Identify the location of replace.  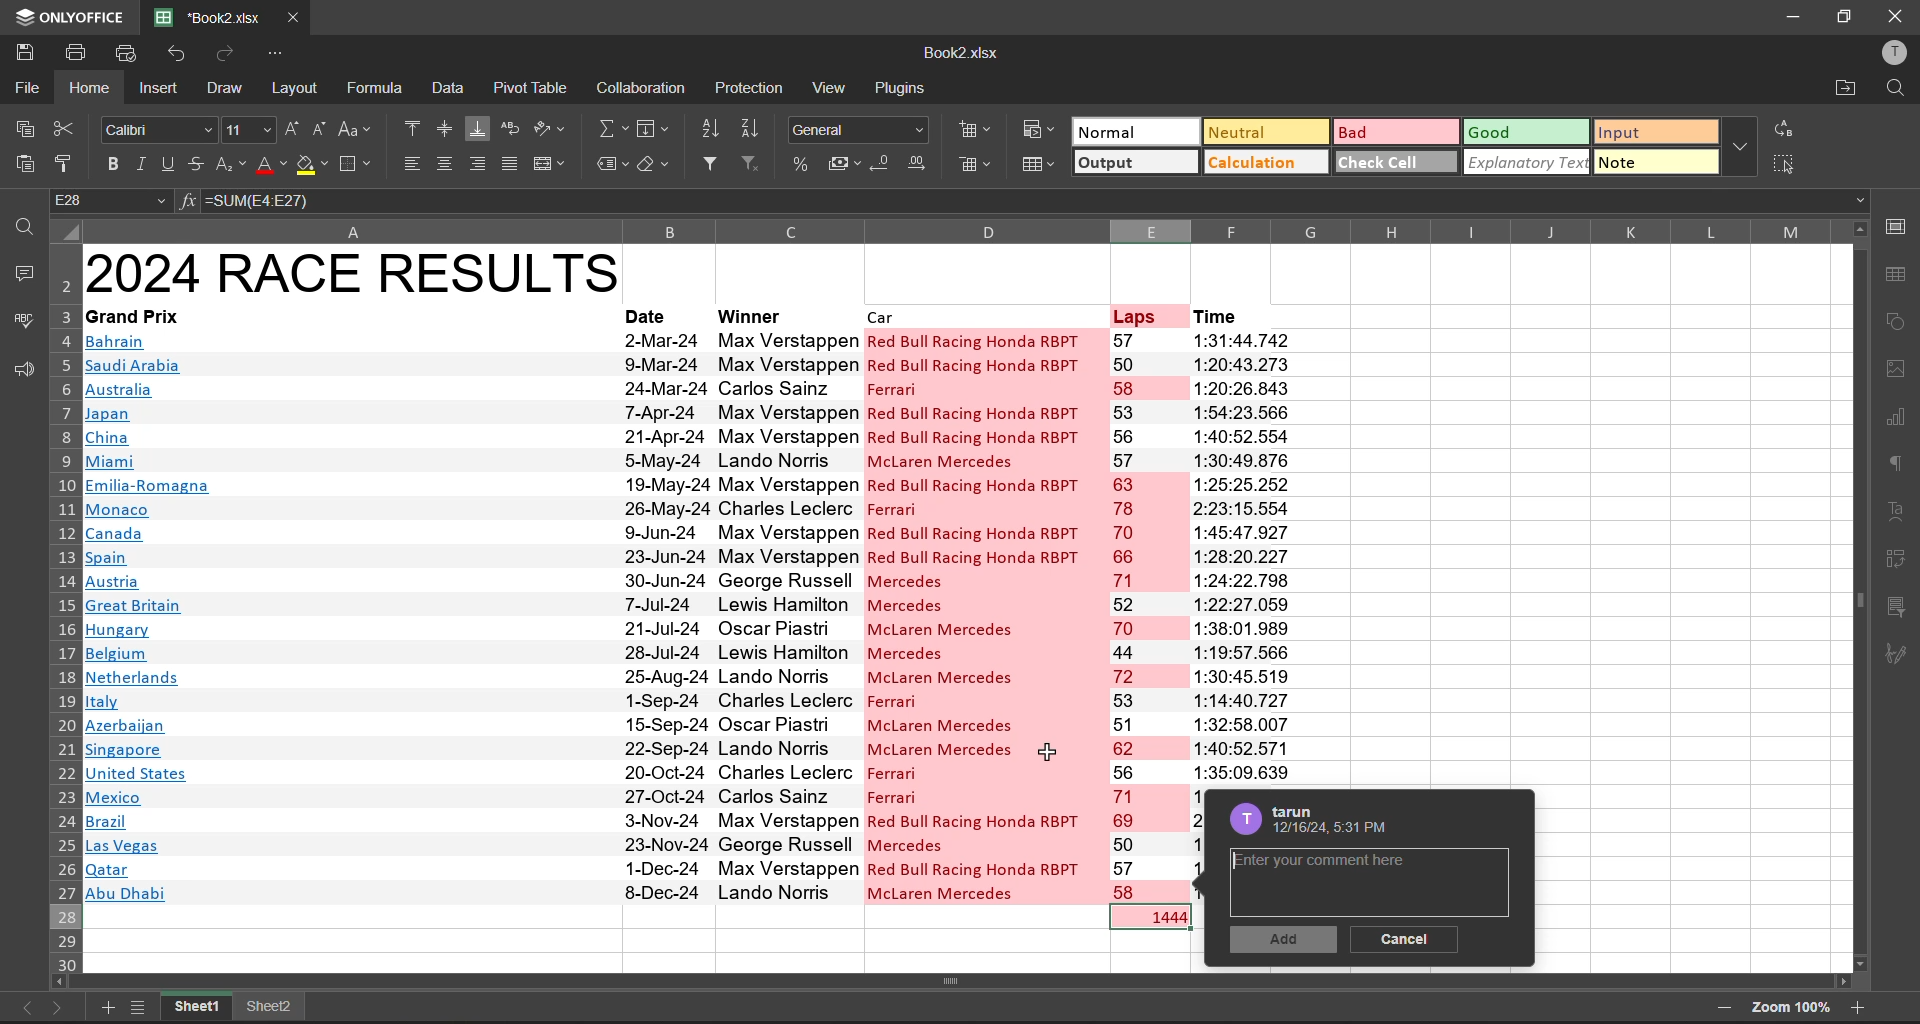
(1790, 129).